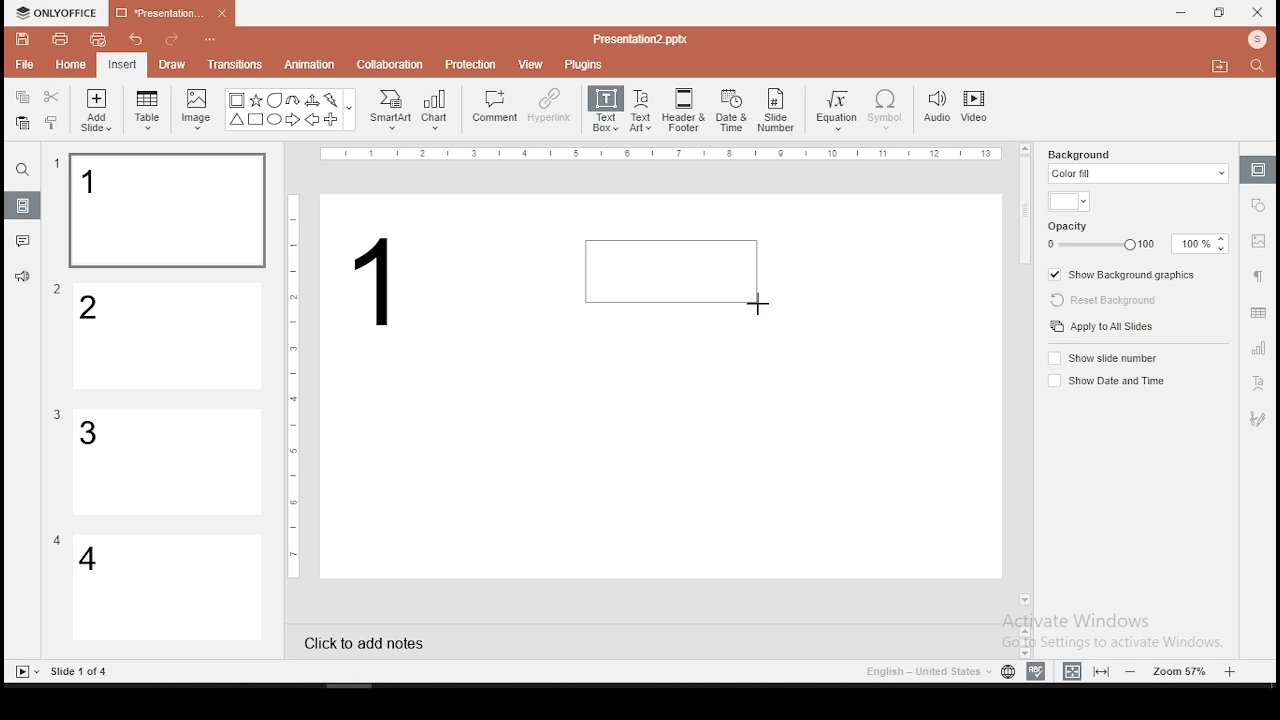 The image size is (1280, 720). I want to click on home, so click(69, 64).